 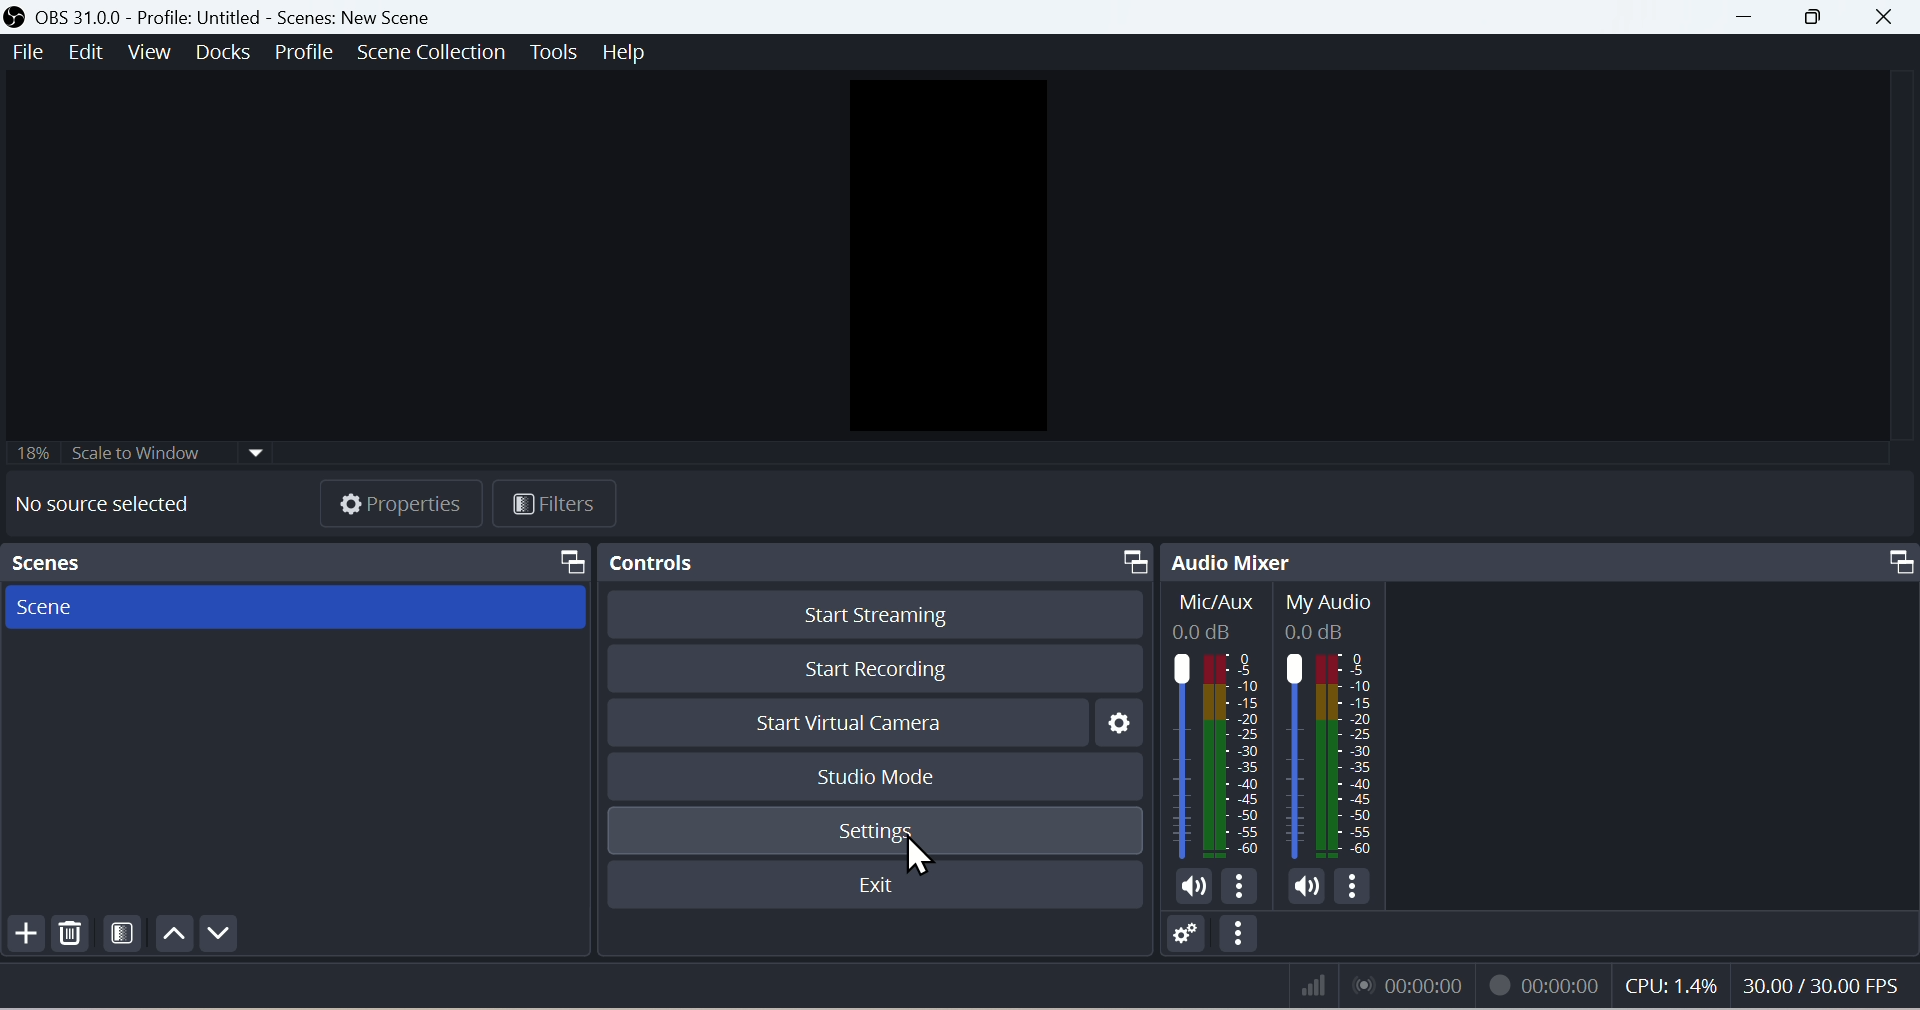 What do you see at coordinates (557, 50) in the screenshot?
I see `Tools` at bounding box center [557, 50].